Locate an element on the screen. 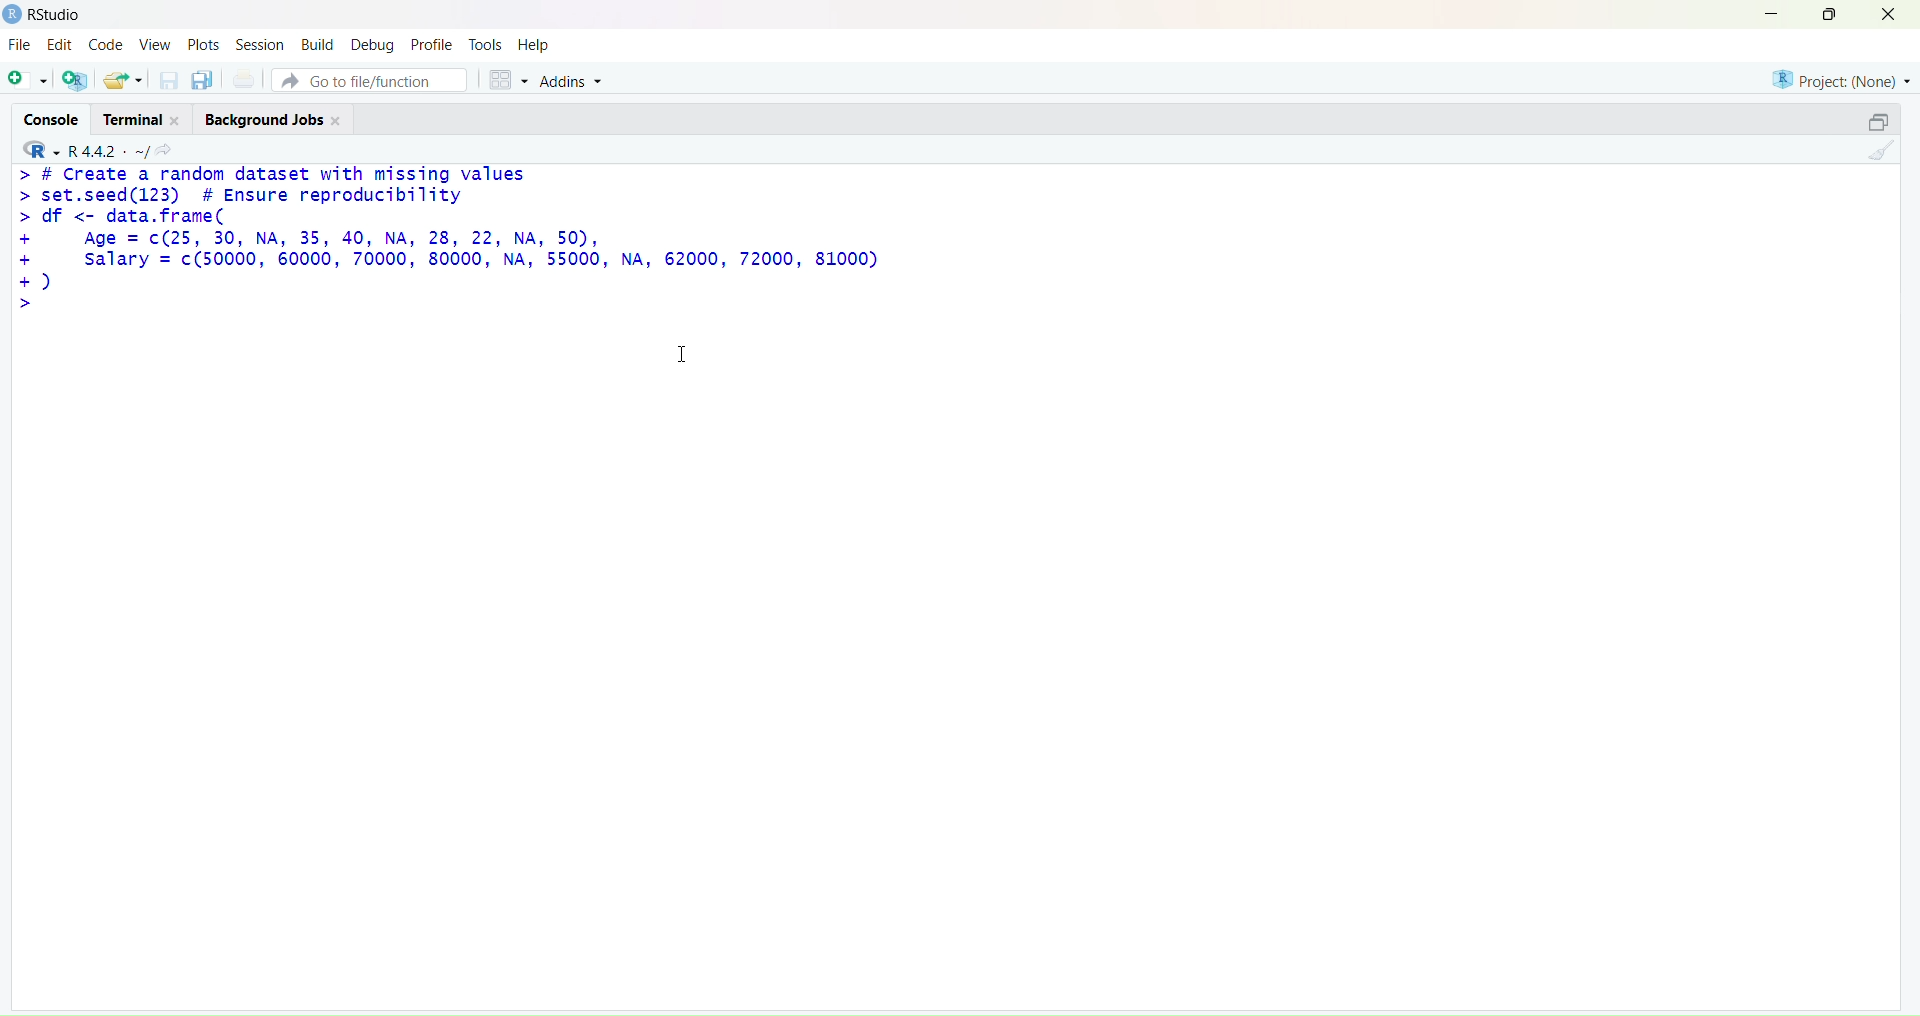  tools is located at coordinates (488, 44).